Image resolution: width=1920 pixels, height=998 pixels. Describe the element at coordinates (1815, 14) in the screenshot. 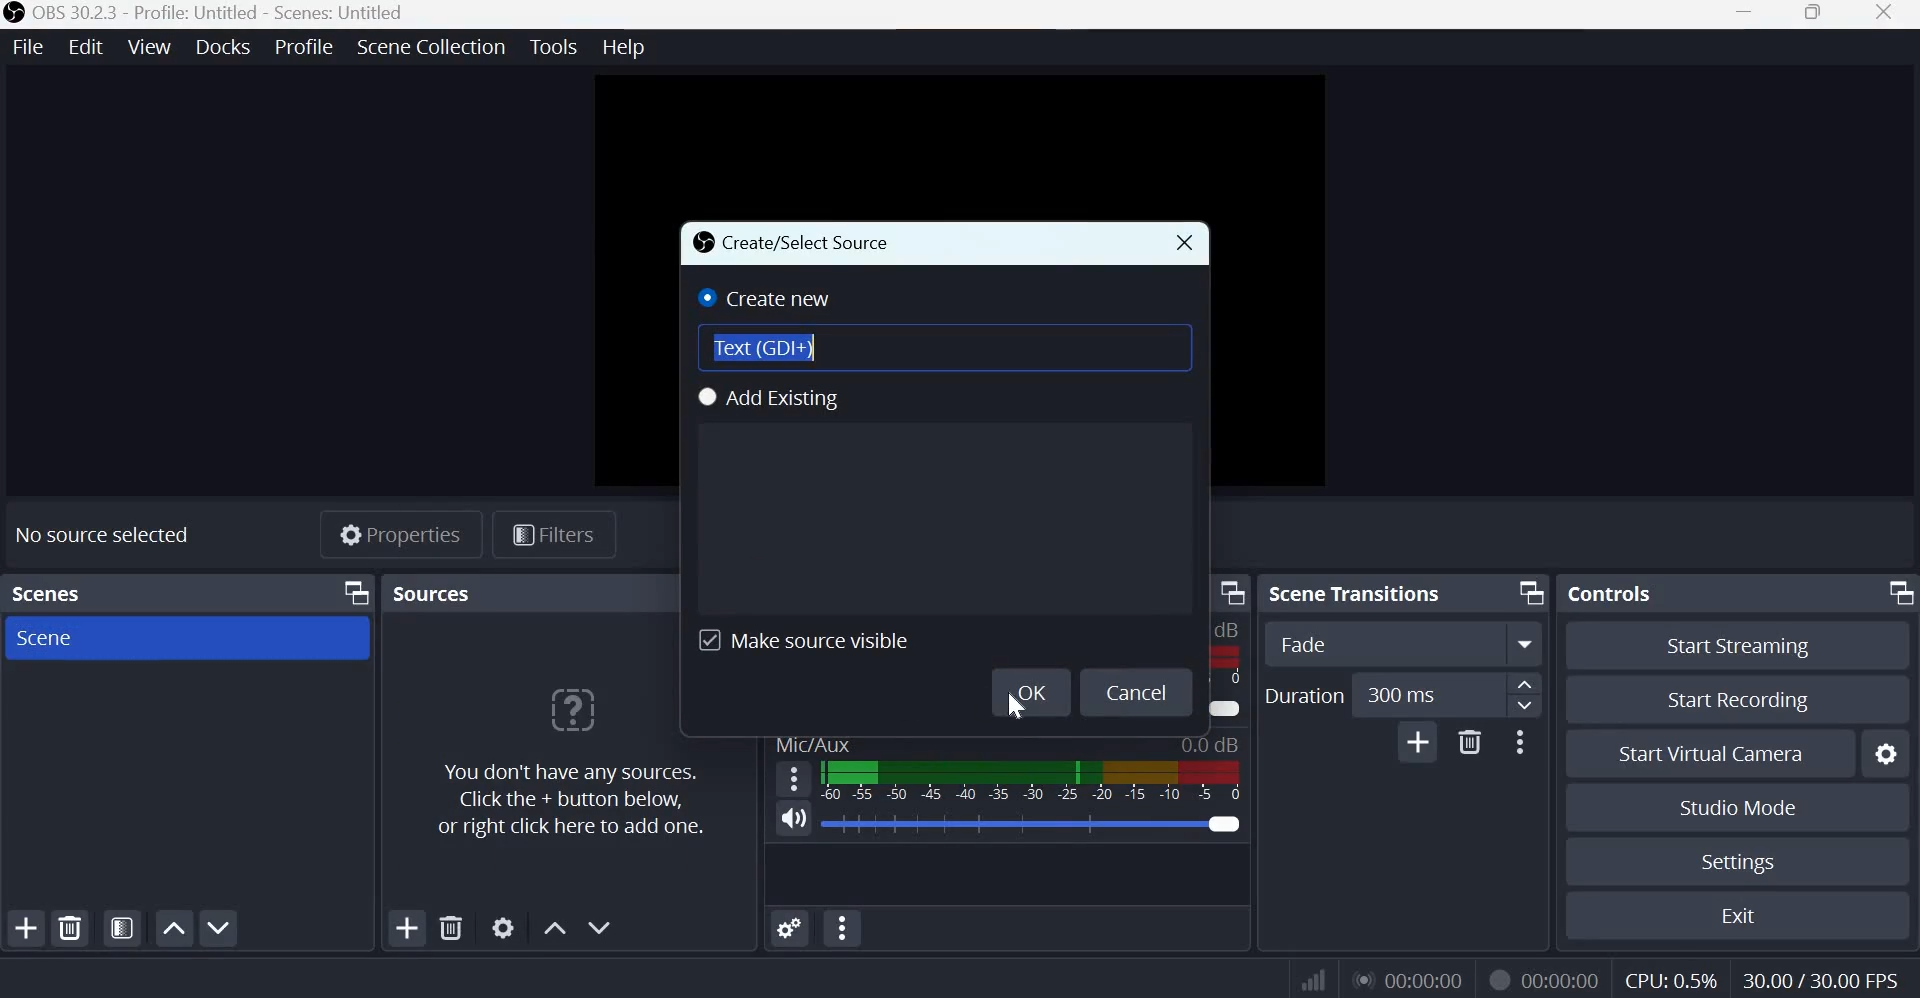

I see `Window size toggle` at that location.